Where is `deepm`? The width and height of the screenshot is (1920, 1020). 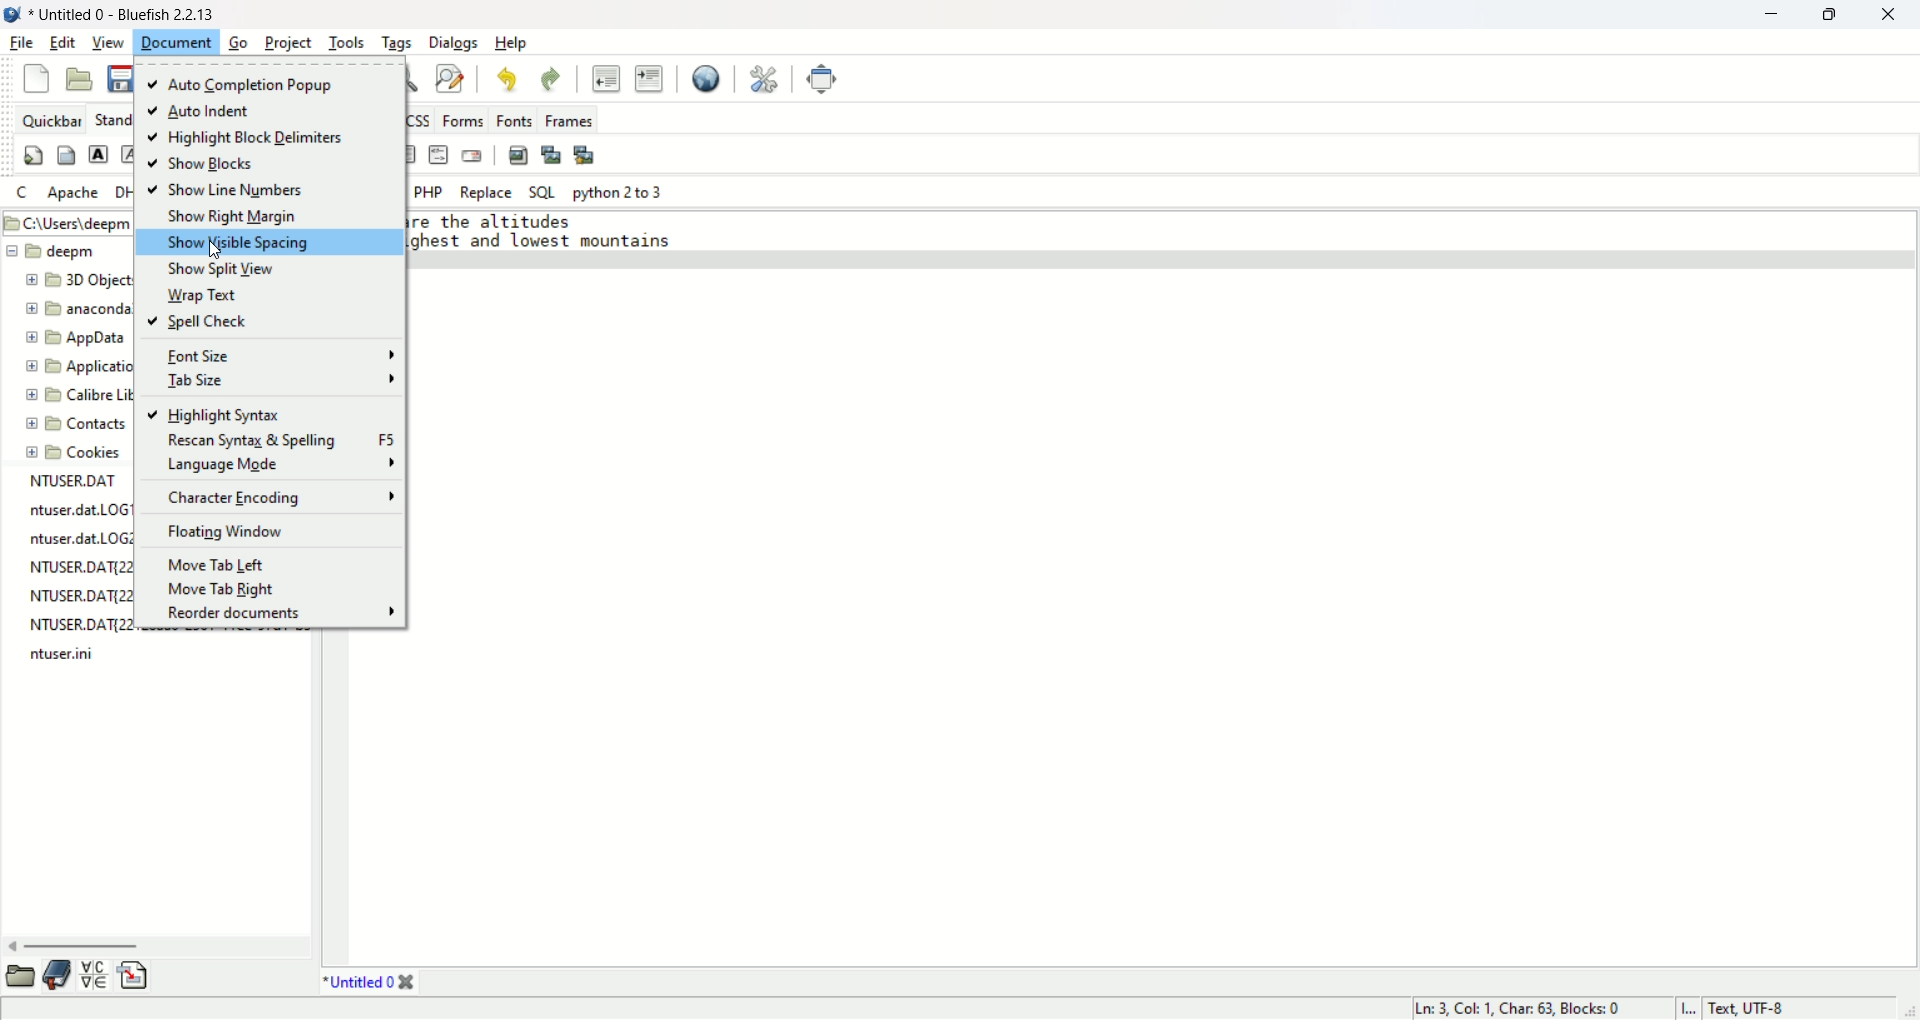
deepm is located at coordinates (54, 250).